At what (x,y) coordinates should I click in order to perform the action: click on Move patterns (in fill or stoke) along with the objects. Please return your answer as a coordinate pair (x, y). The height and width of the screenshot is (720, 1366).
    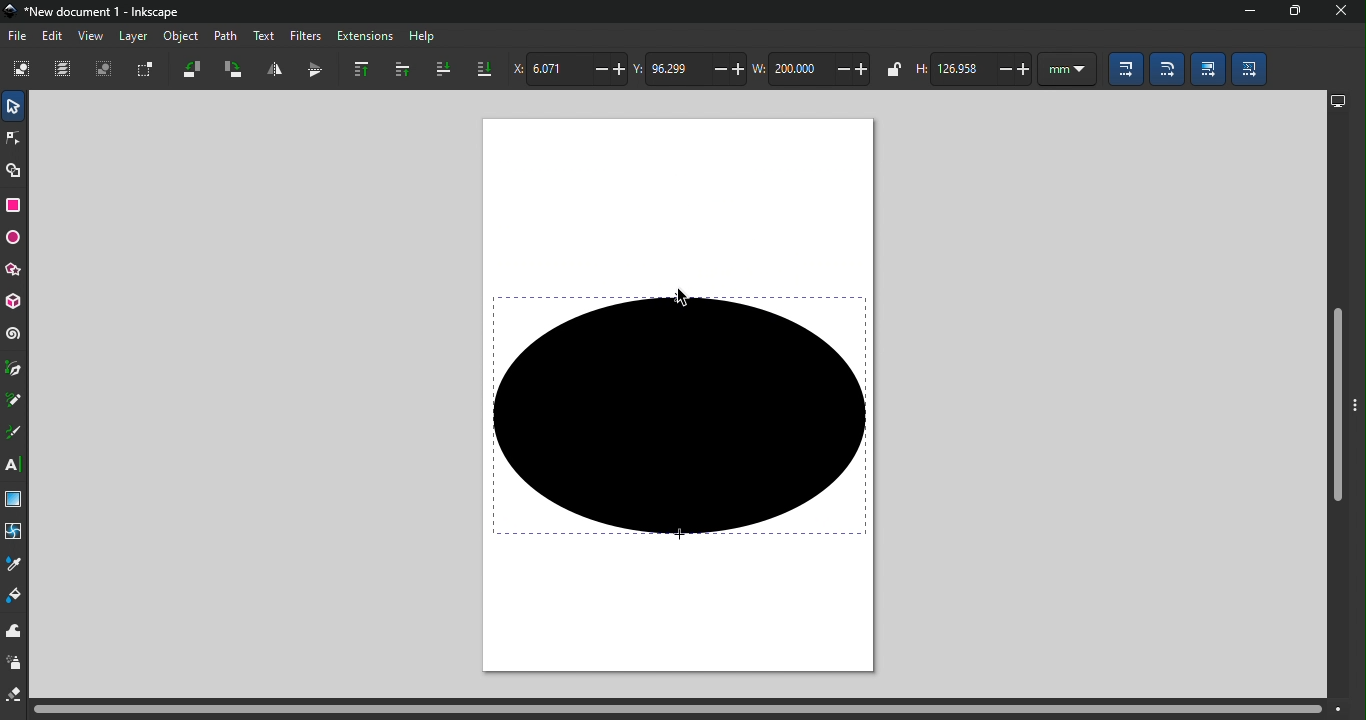
    Looking at the image, I should click on (1248, 69).